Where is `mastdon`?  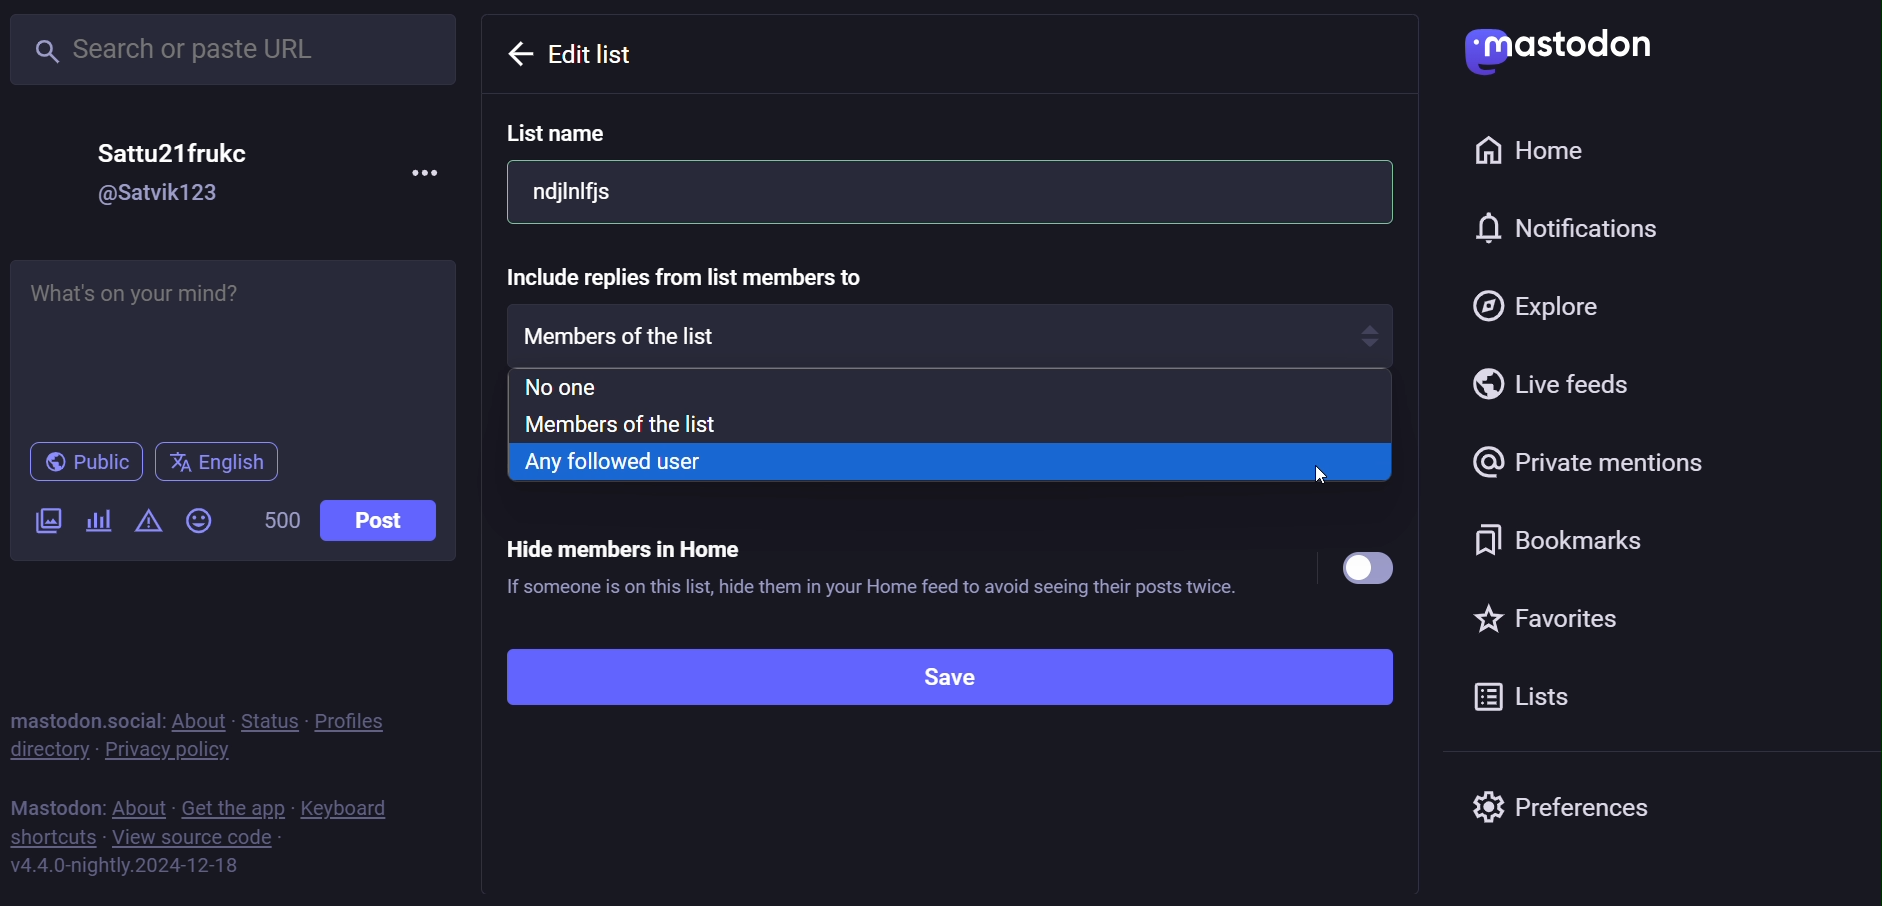 mastdon is located at coordinates (1566, 47).